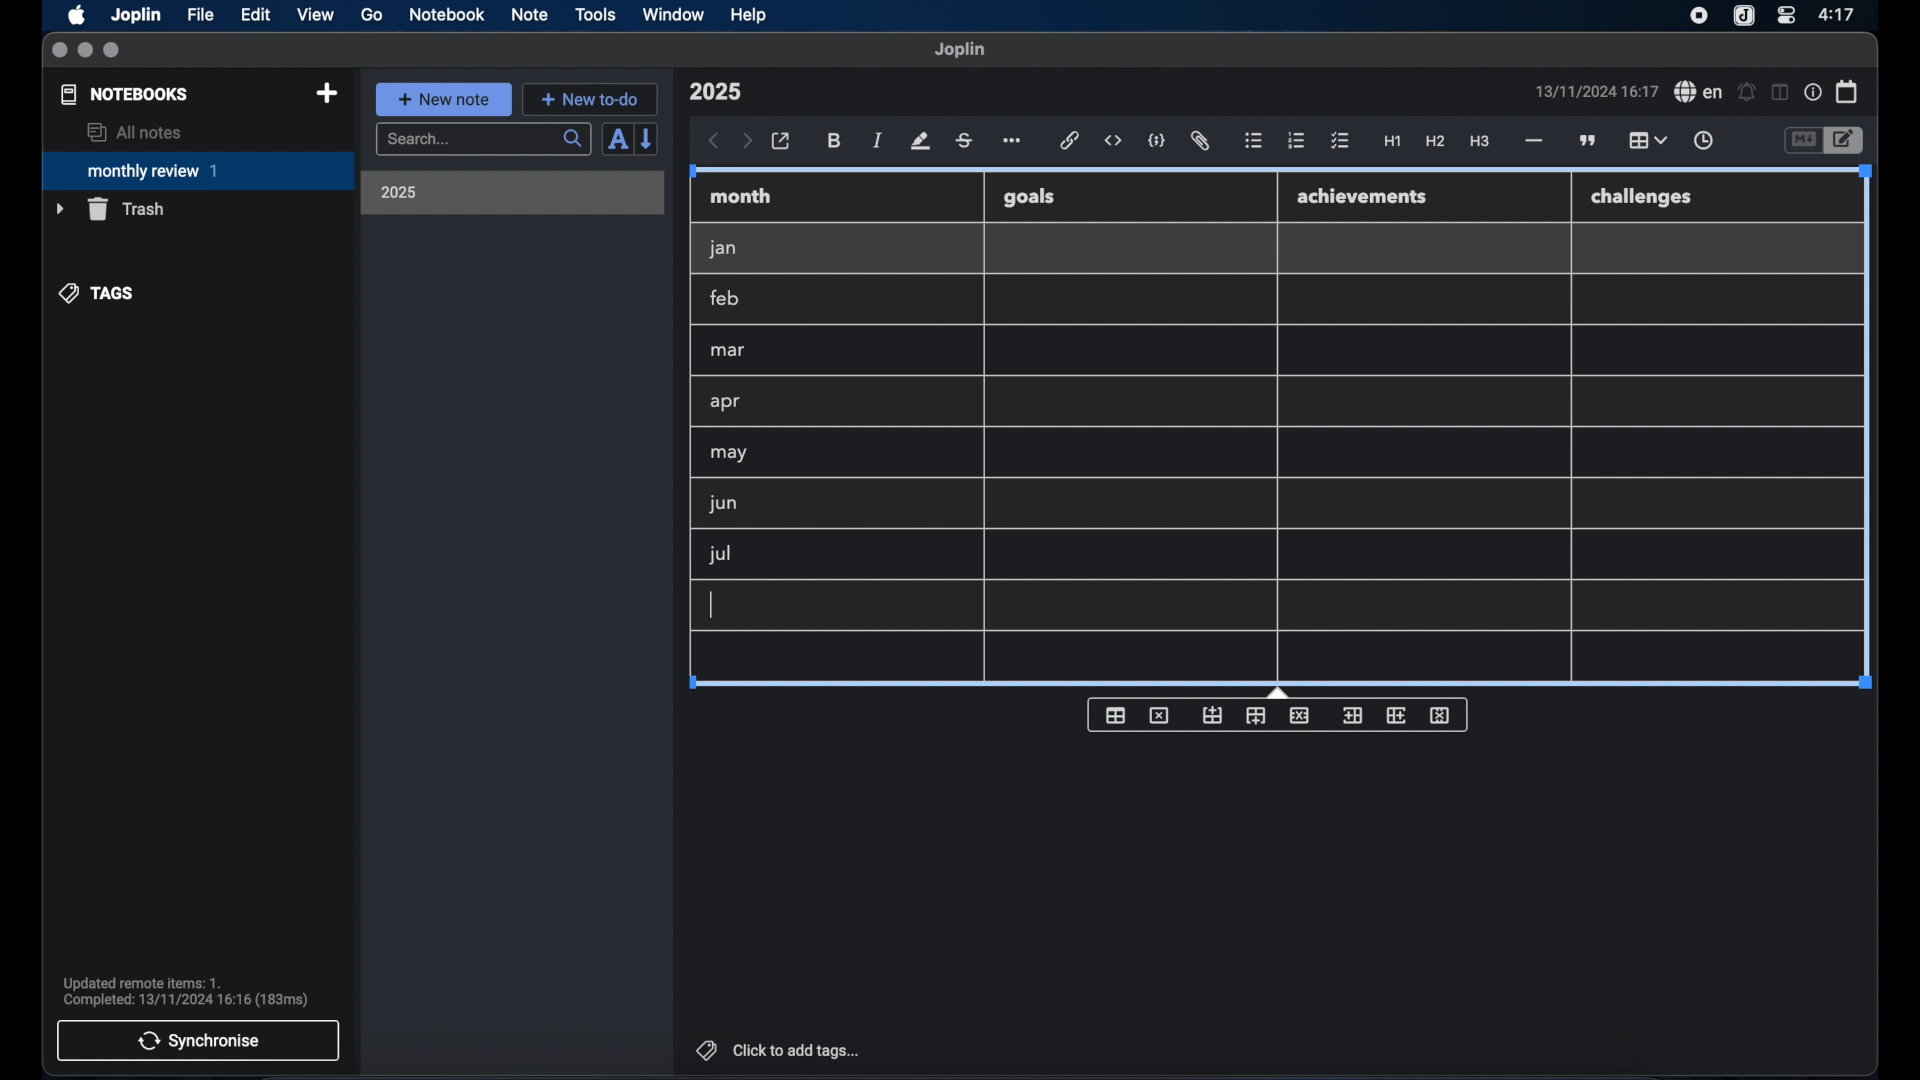 The height and width of the screenshot is (1080, 1920). What do you see at coordinates (1301, 714) in the screenshot?
I see `delete row` at bounding box center [1301, 714].